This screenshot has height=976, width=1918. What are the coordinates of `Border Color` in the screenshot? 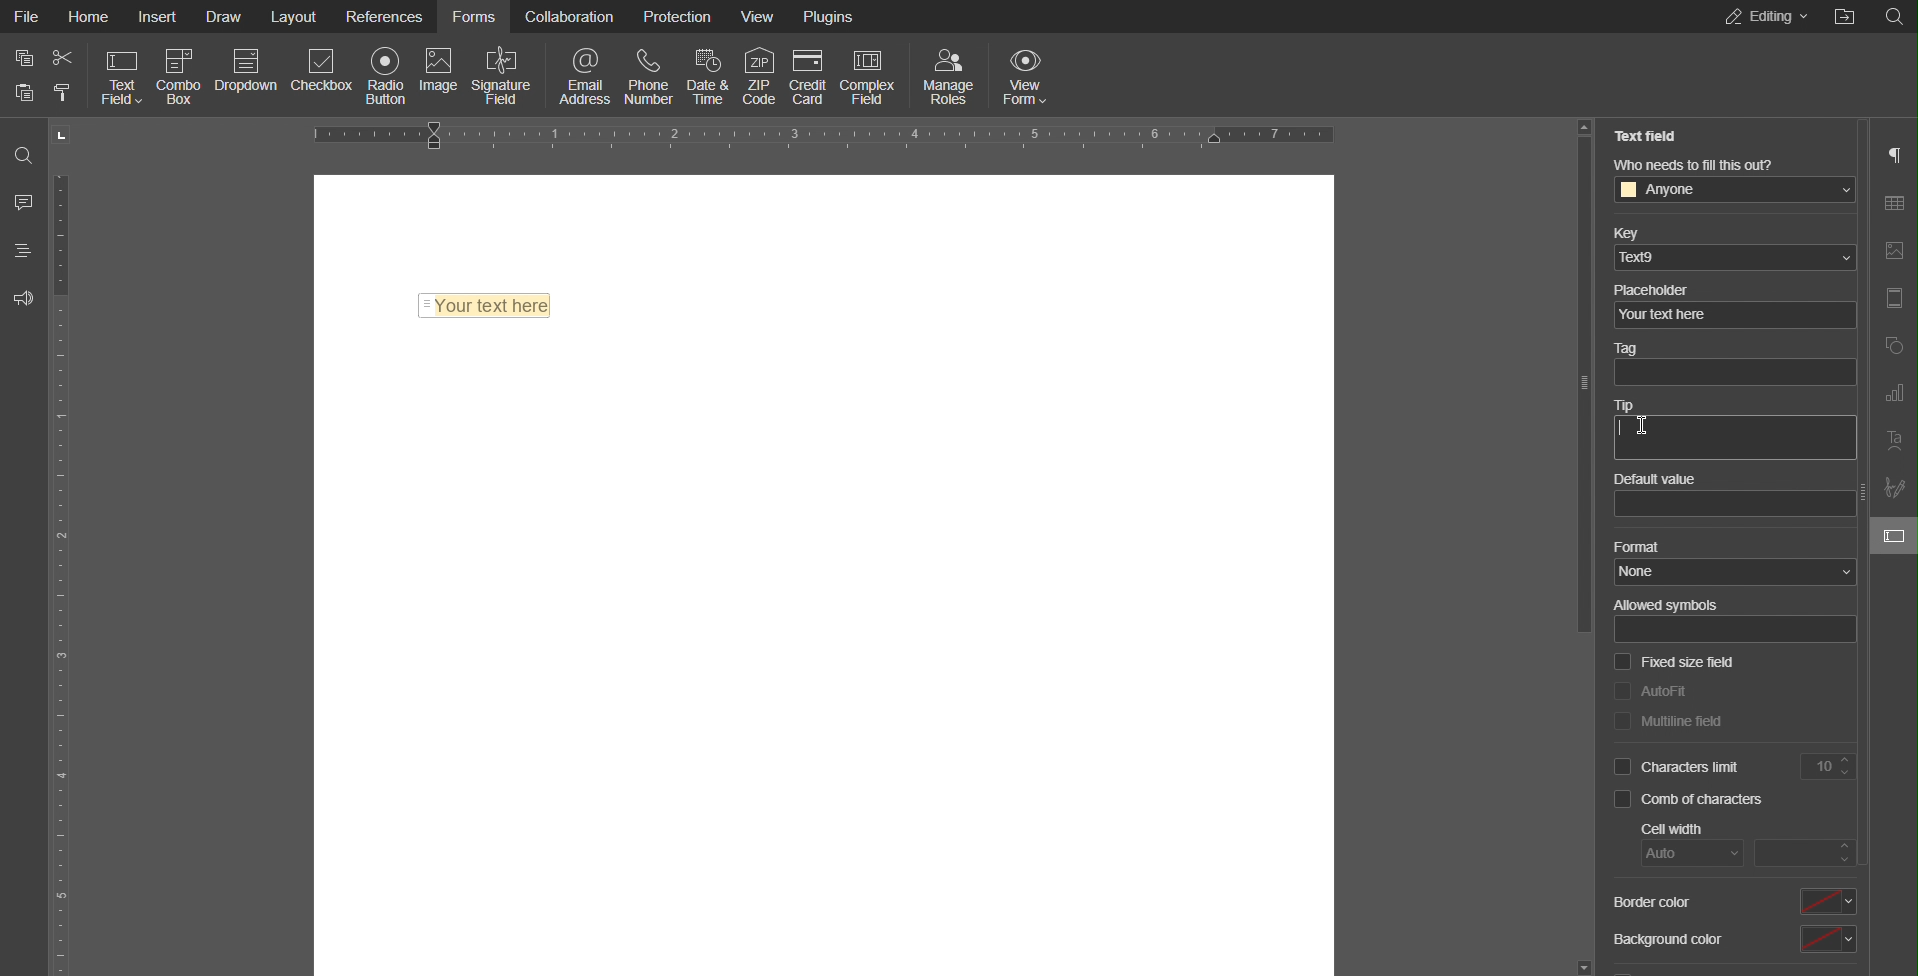 It's located at (1656, 902).